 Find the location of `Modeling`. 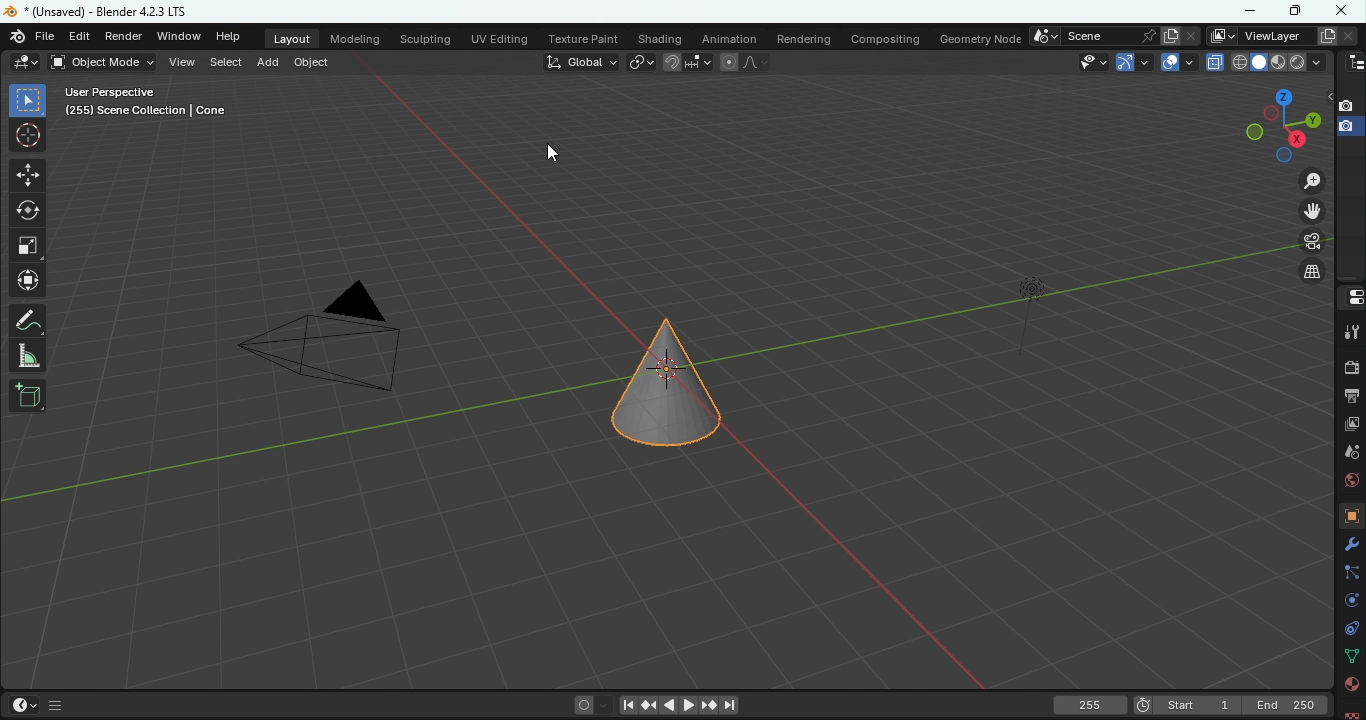

Modeling is located at coordinates (354, 37).